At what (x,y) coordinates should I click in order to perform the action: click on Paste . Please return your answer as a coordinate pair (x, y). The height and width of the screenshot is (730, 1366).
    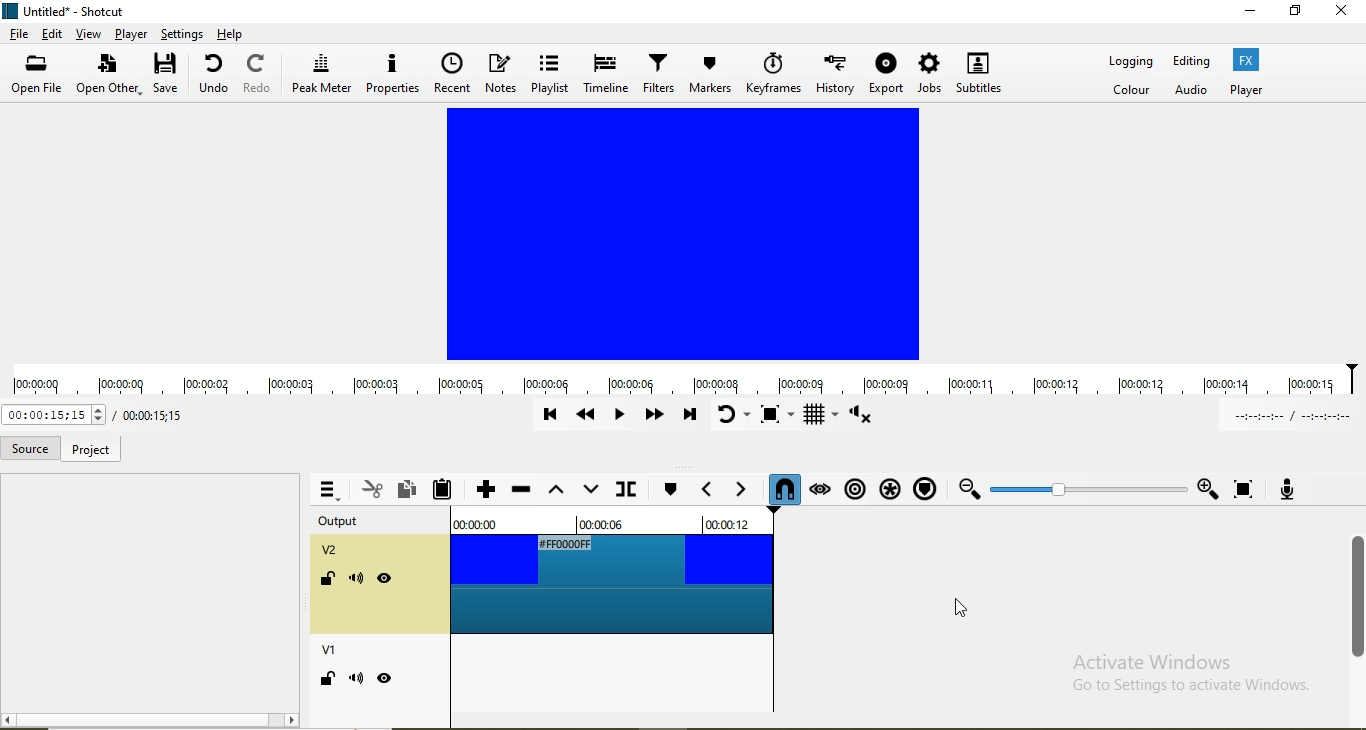
    Looking at the image, I should click on (449, 489).